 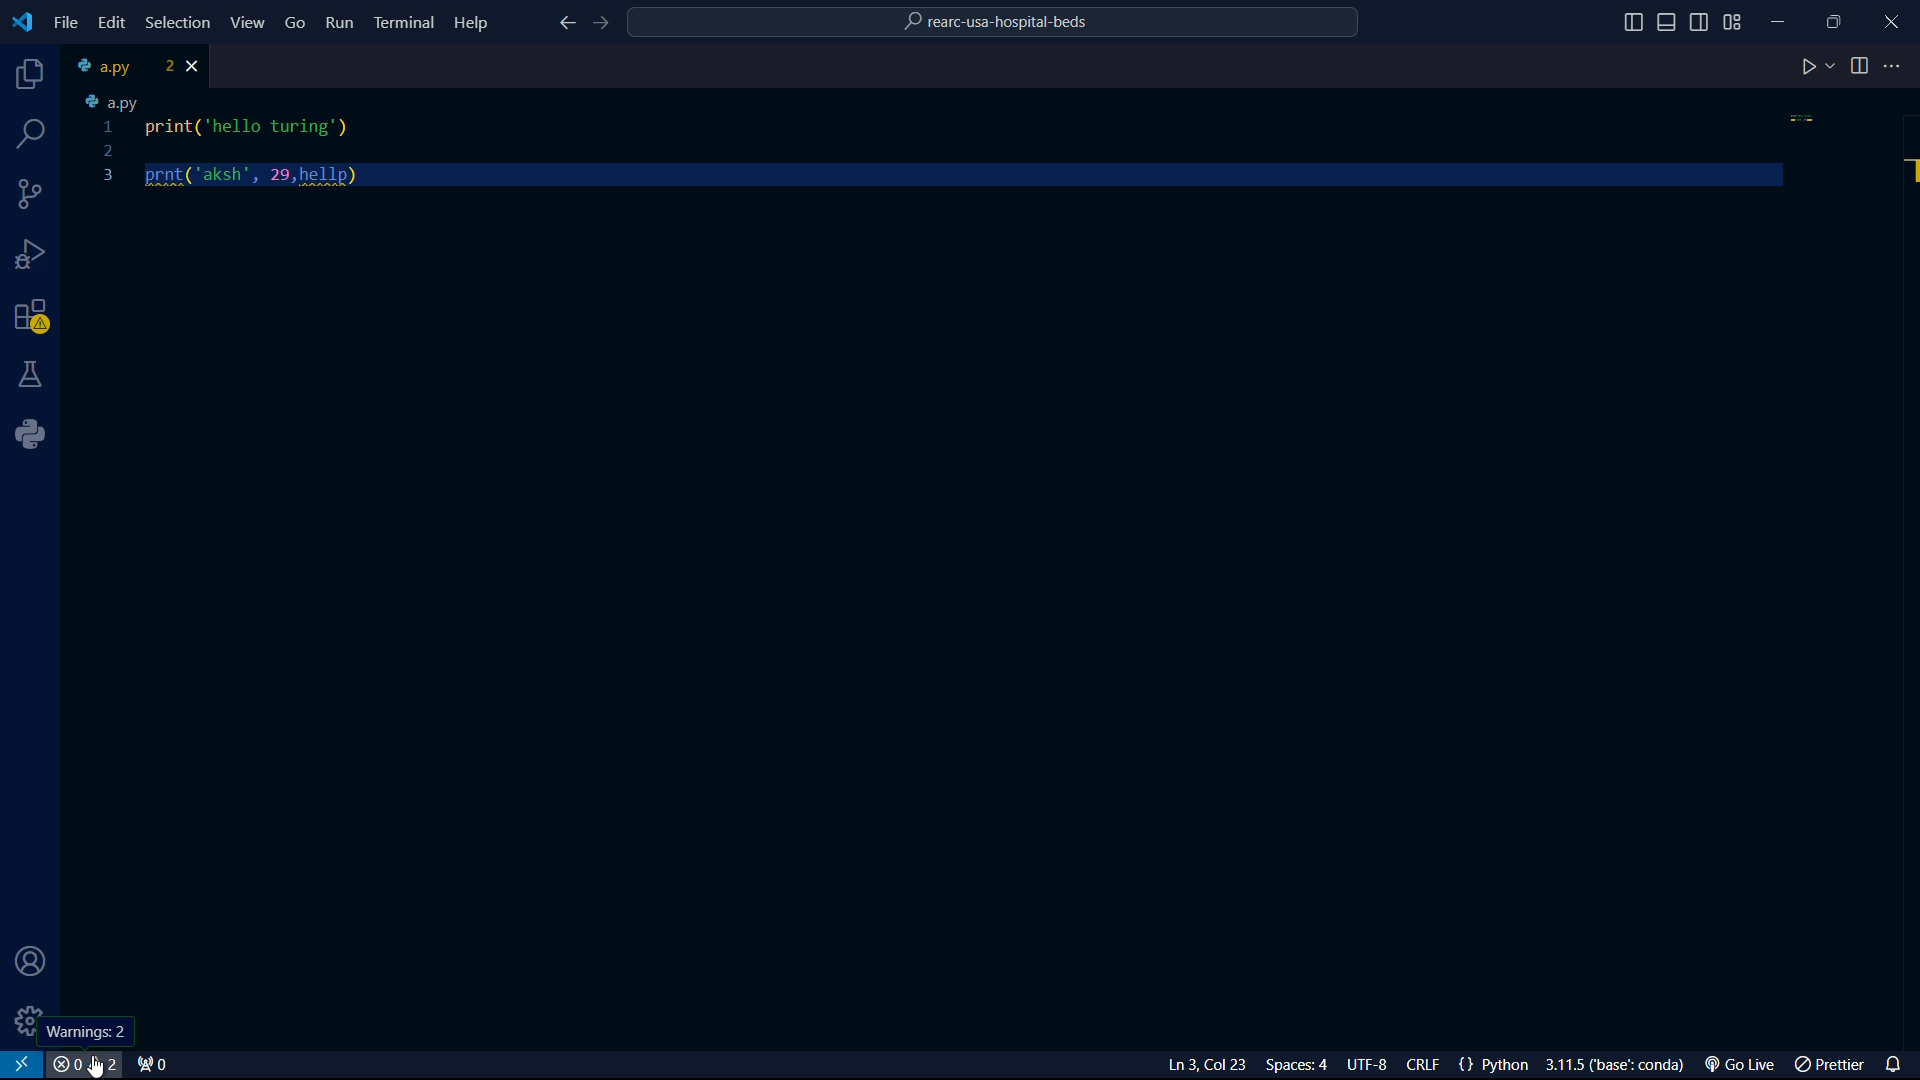 I want to click on connect 0, so click(x=156, y=1065).